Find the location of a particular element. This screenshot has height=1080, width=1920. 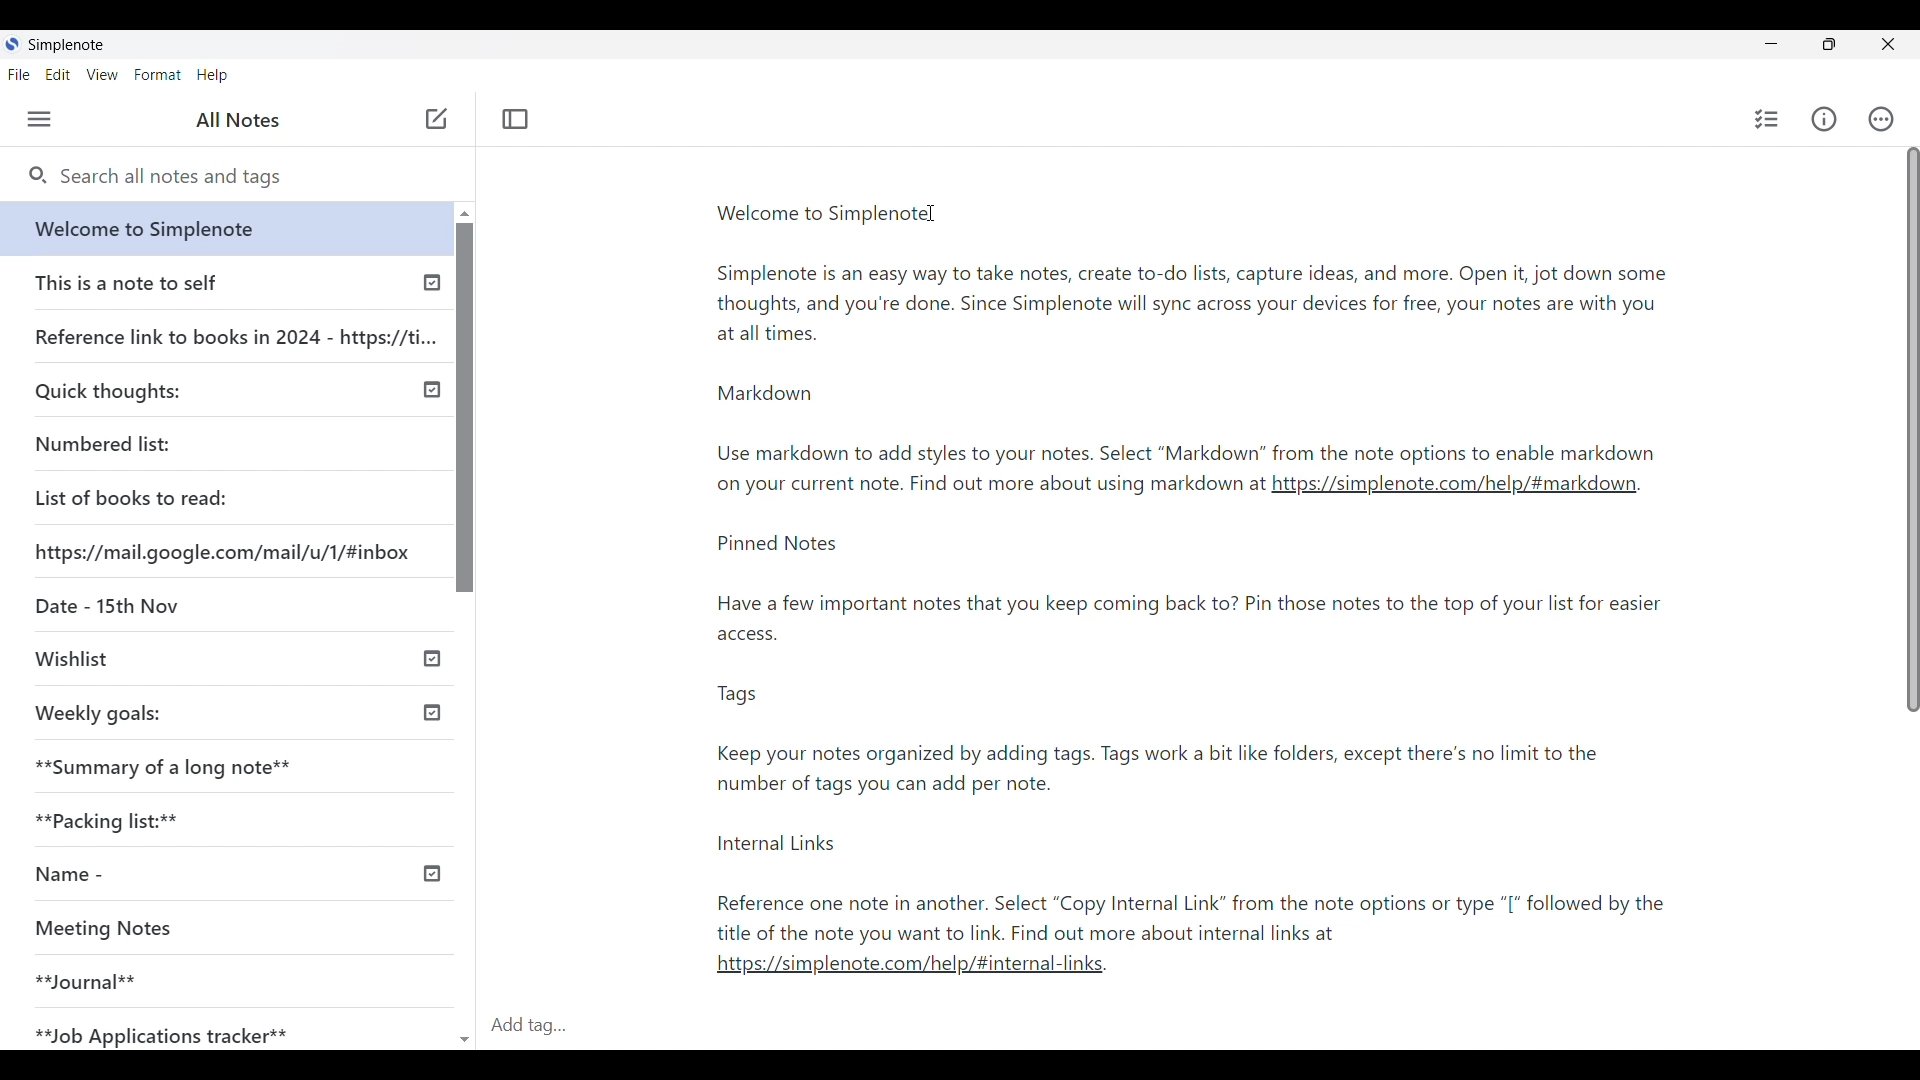

File menu is located at coordinates (20, 74).